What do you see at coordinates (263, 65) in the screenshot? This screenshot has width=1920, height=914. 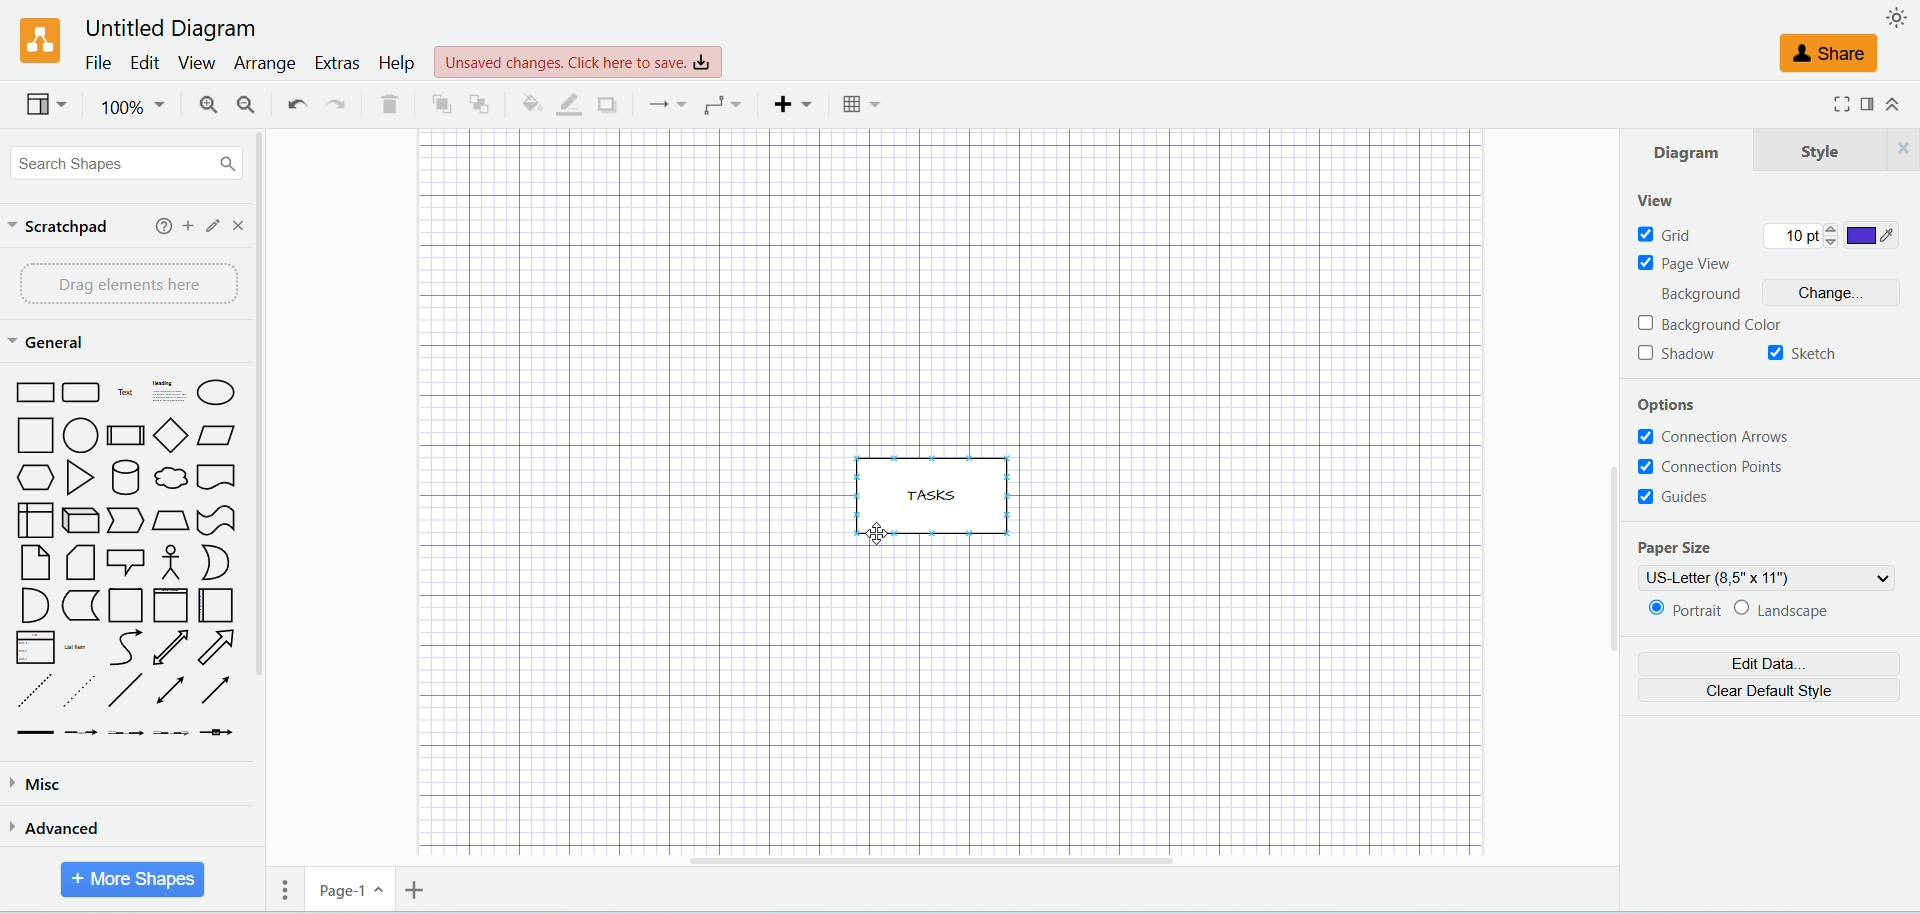 I see `arrange` at bounding box center [263, 65].